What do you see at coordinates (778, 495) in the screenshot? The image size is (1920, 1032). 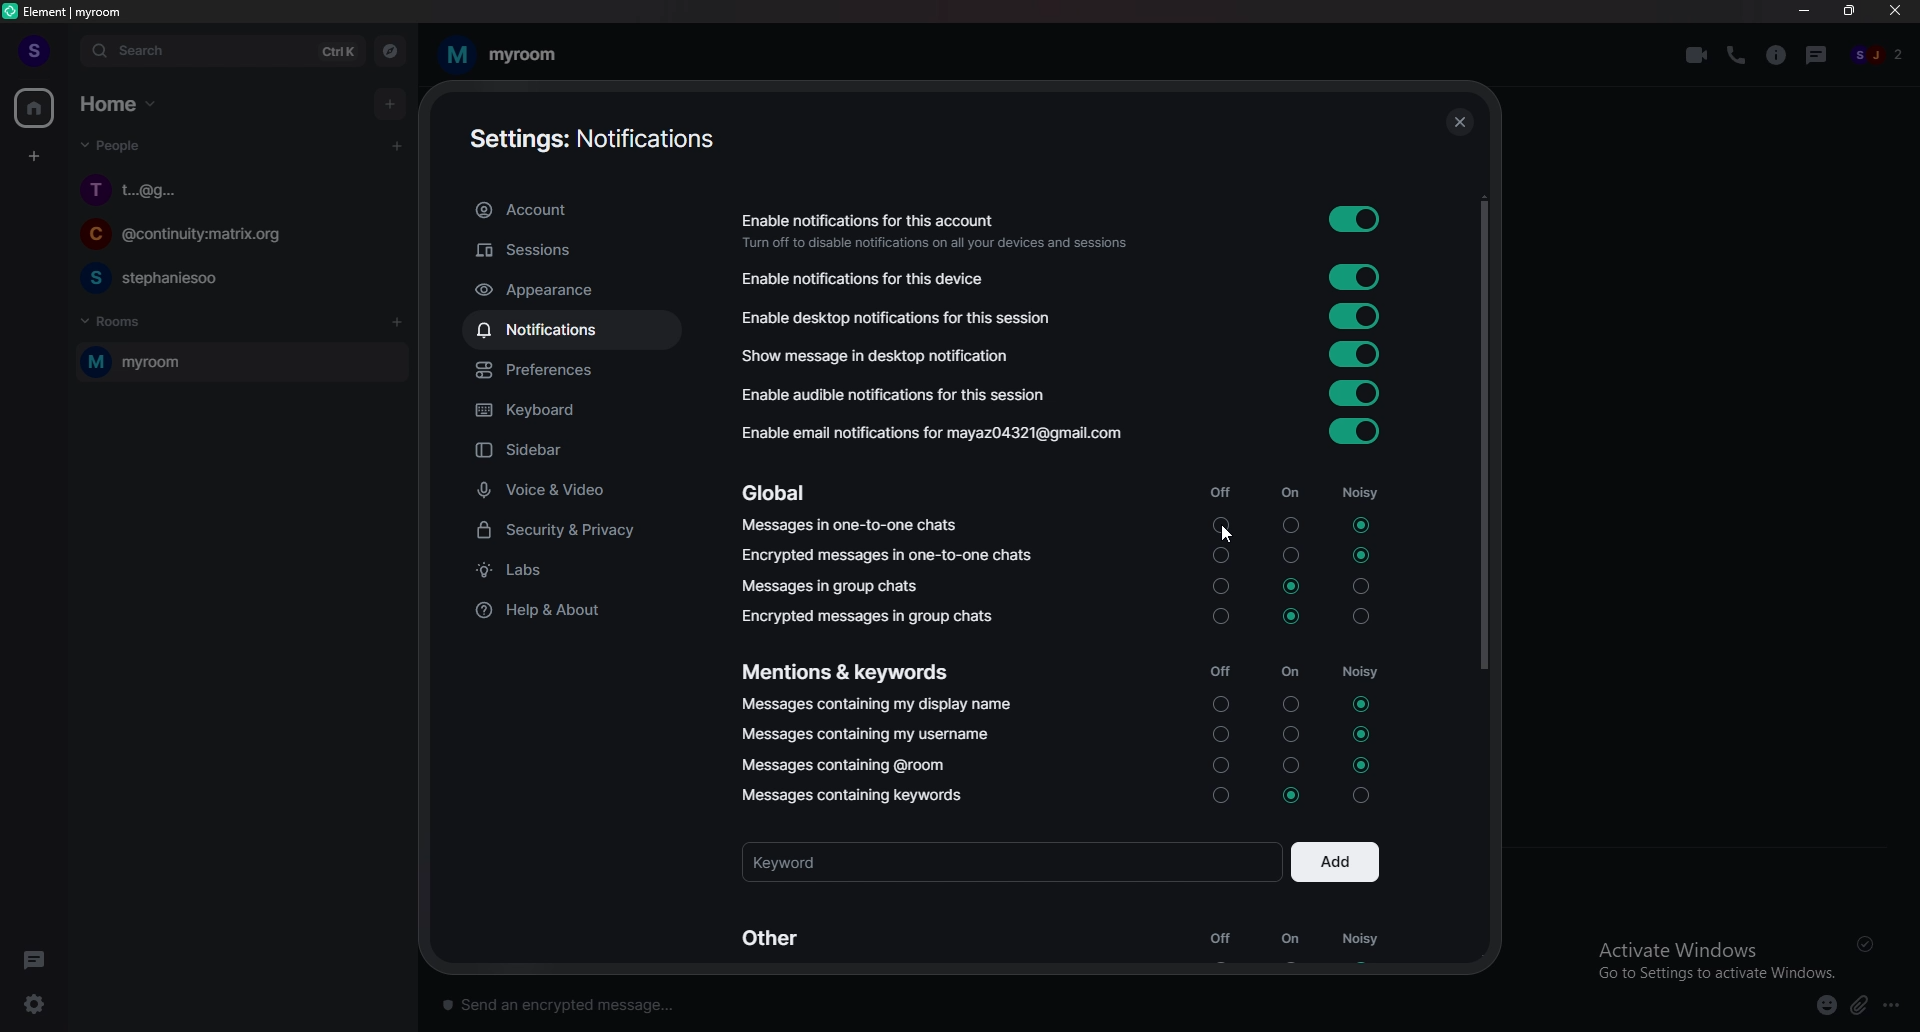 I see `Global` at bounding box center [778, 495].